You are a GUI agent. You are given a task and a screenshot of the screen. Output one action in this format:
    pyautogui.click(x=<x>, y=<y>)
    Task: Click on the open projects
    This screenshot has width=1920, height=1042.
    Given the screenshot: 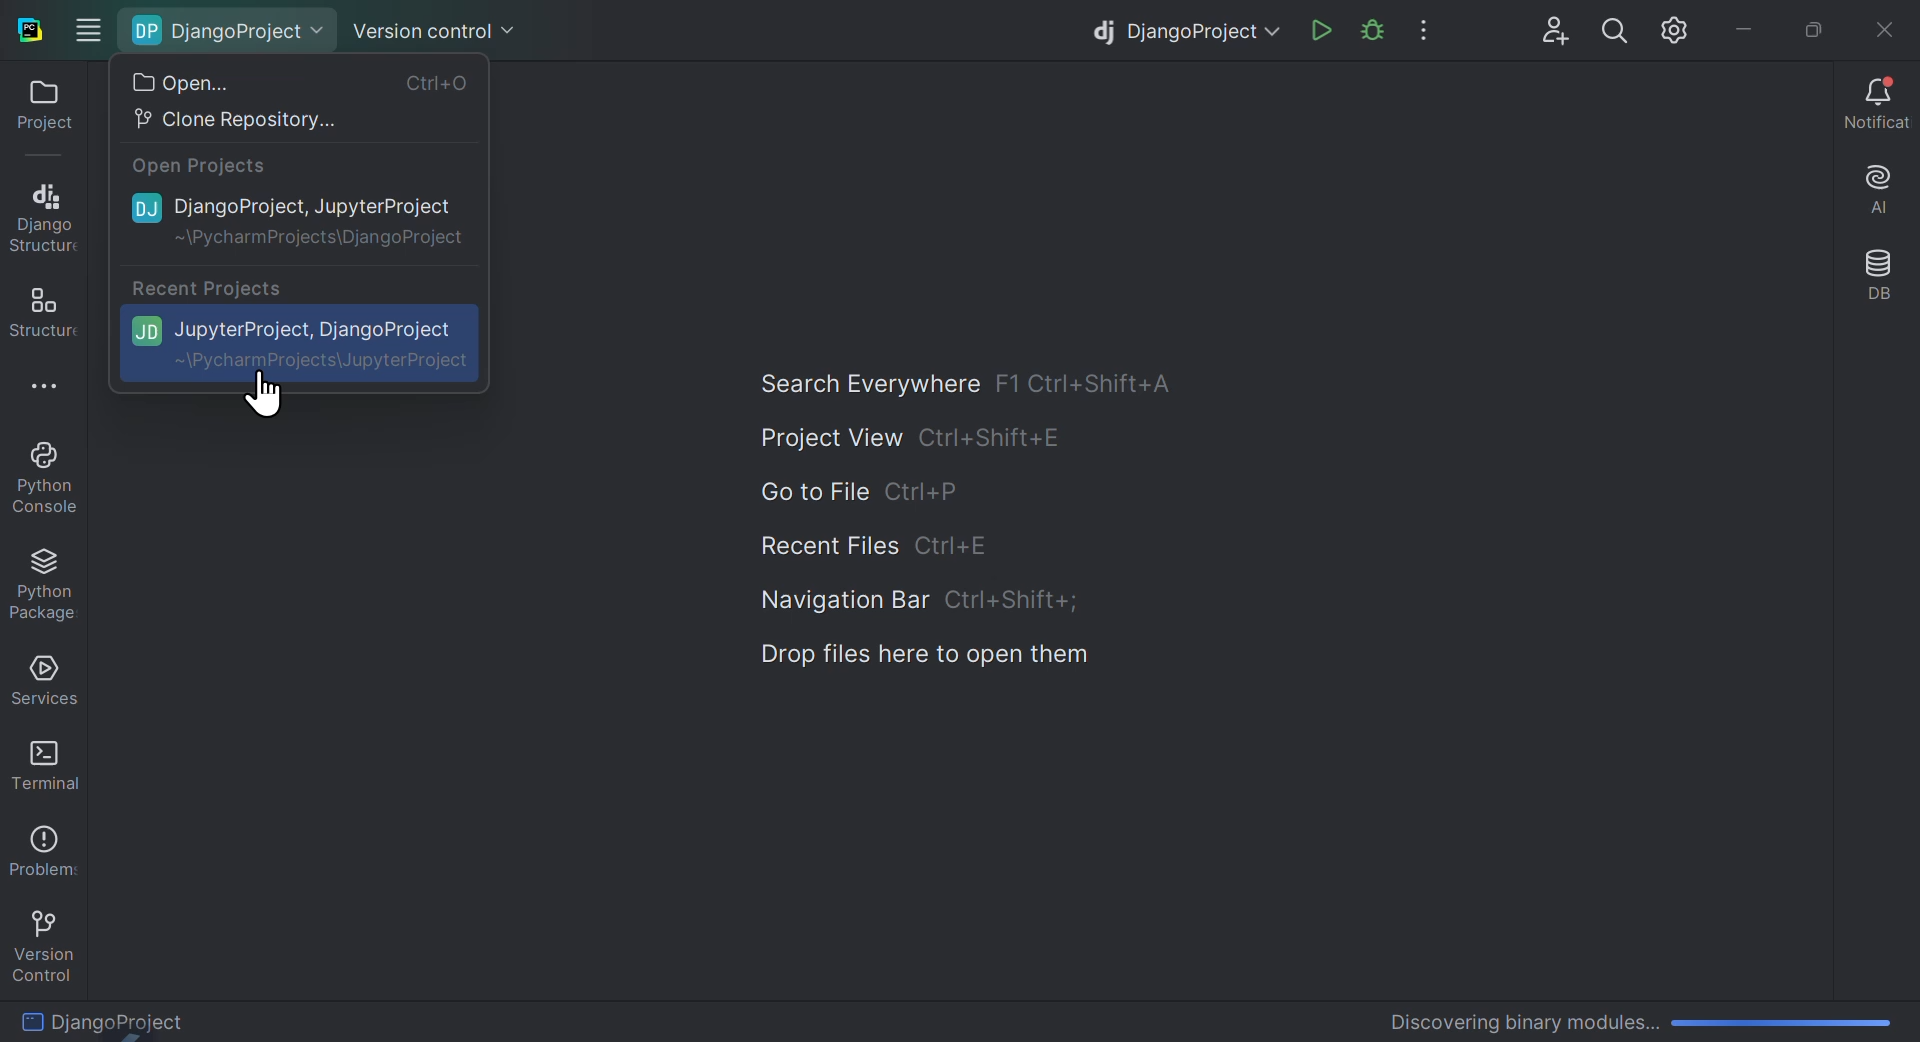 What is the action you would take?
    pyautogui.click(x=263, y=168)
    